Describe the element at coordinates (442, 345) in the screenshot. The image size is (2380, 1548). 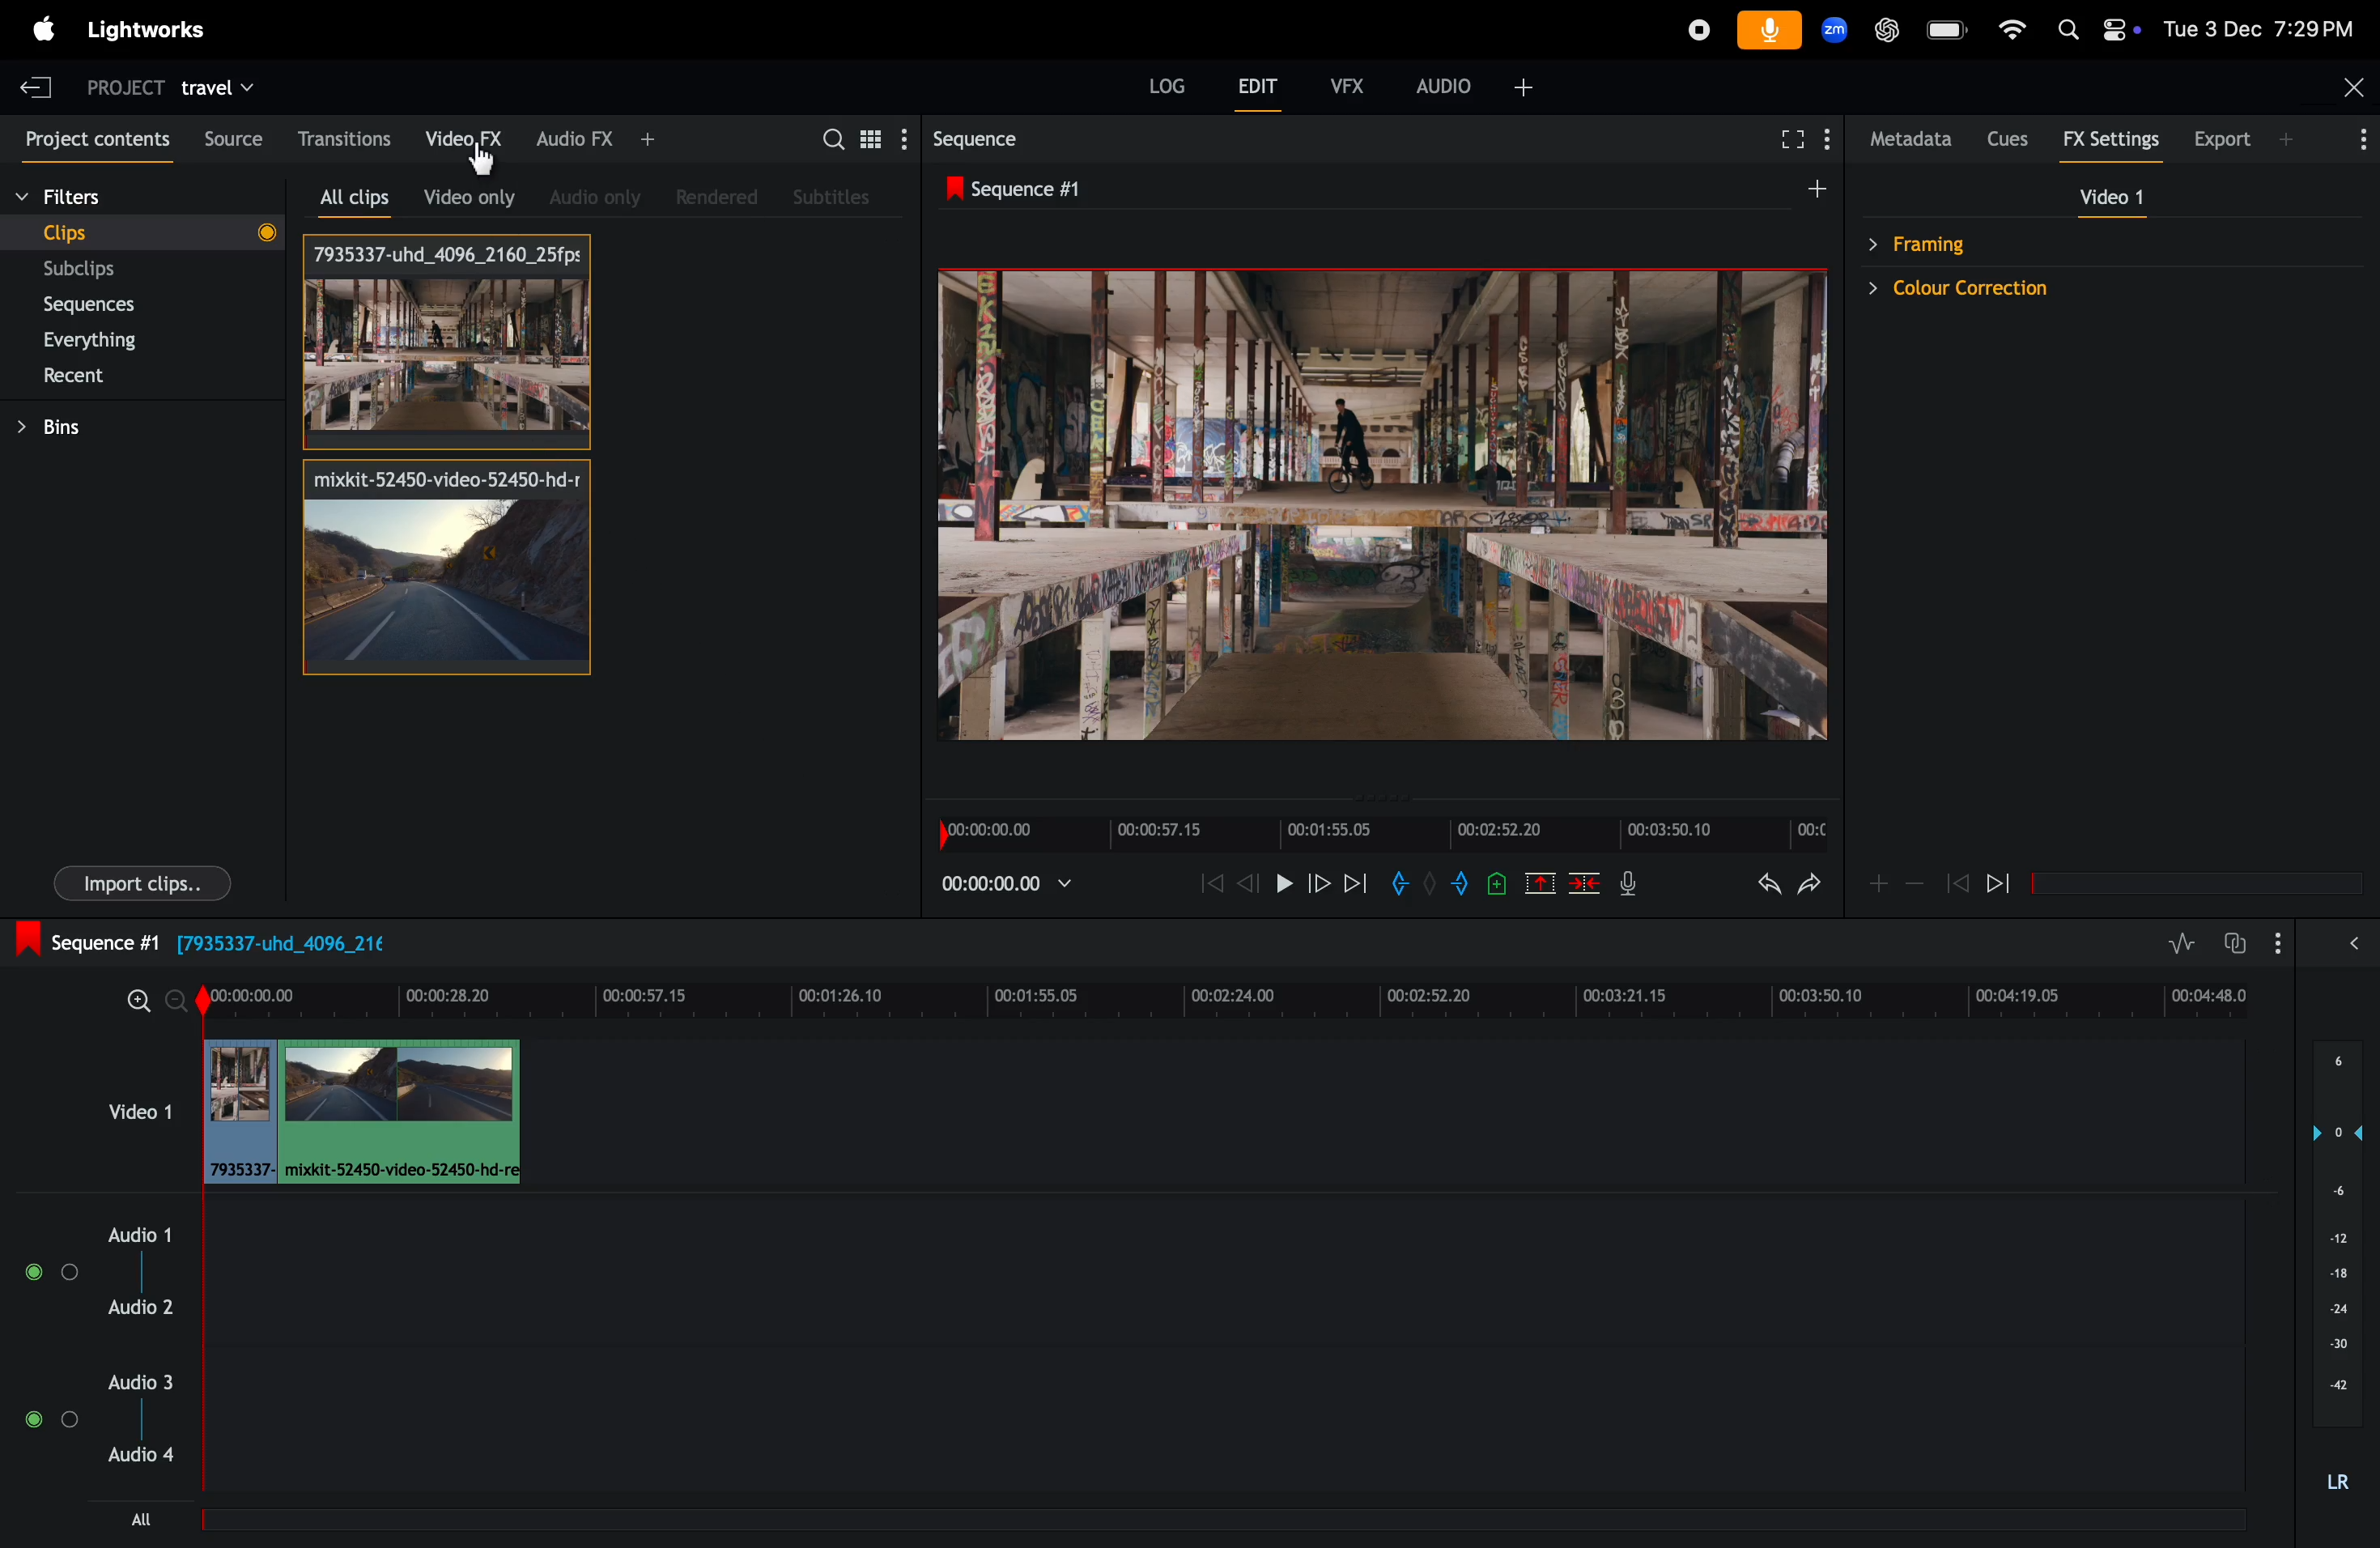
I see `Clips` at that location.